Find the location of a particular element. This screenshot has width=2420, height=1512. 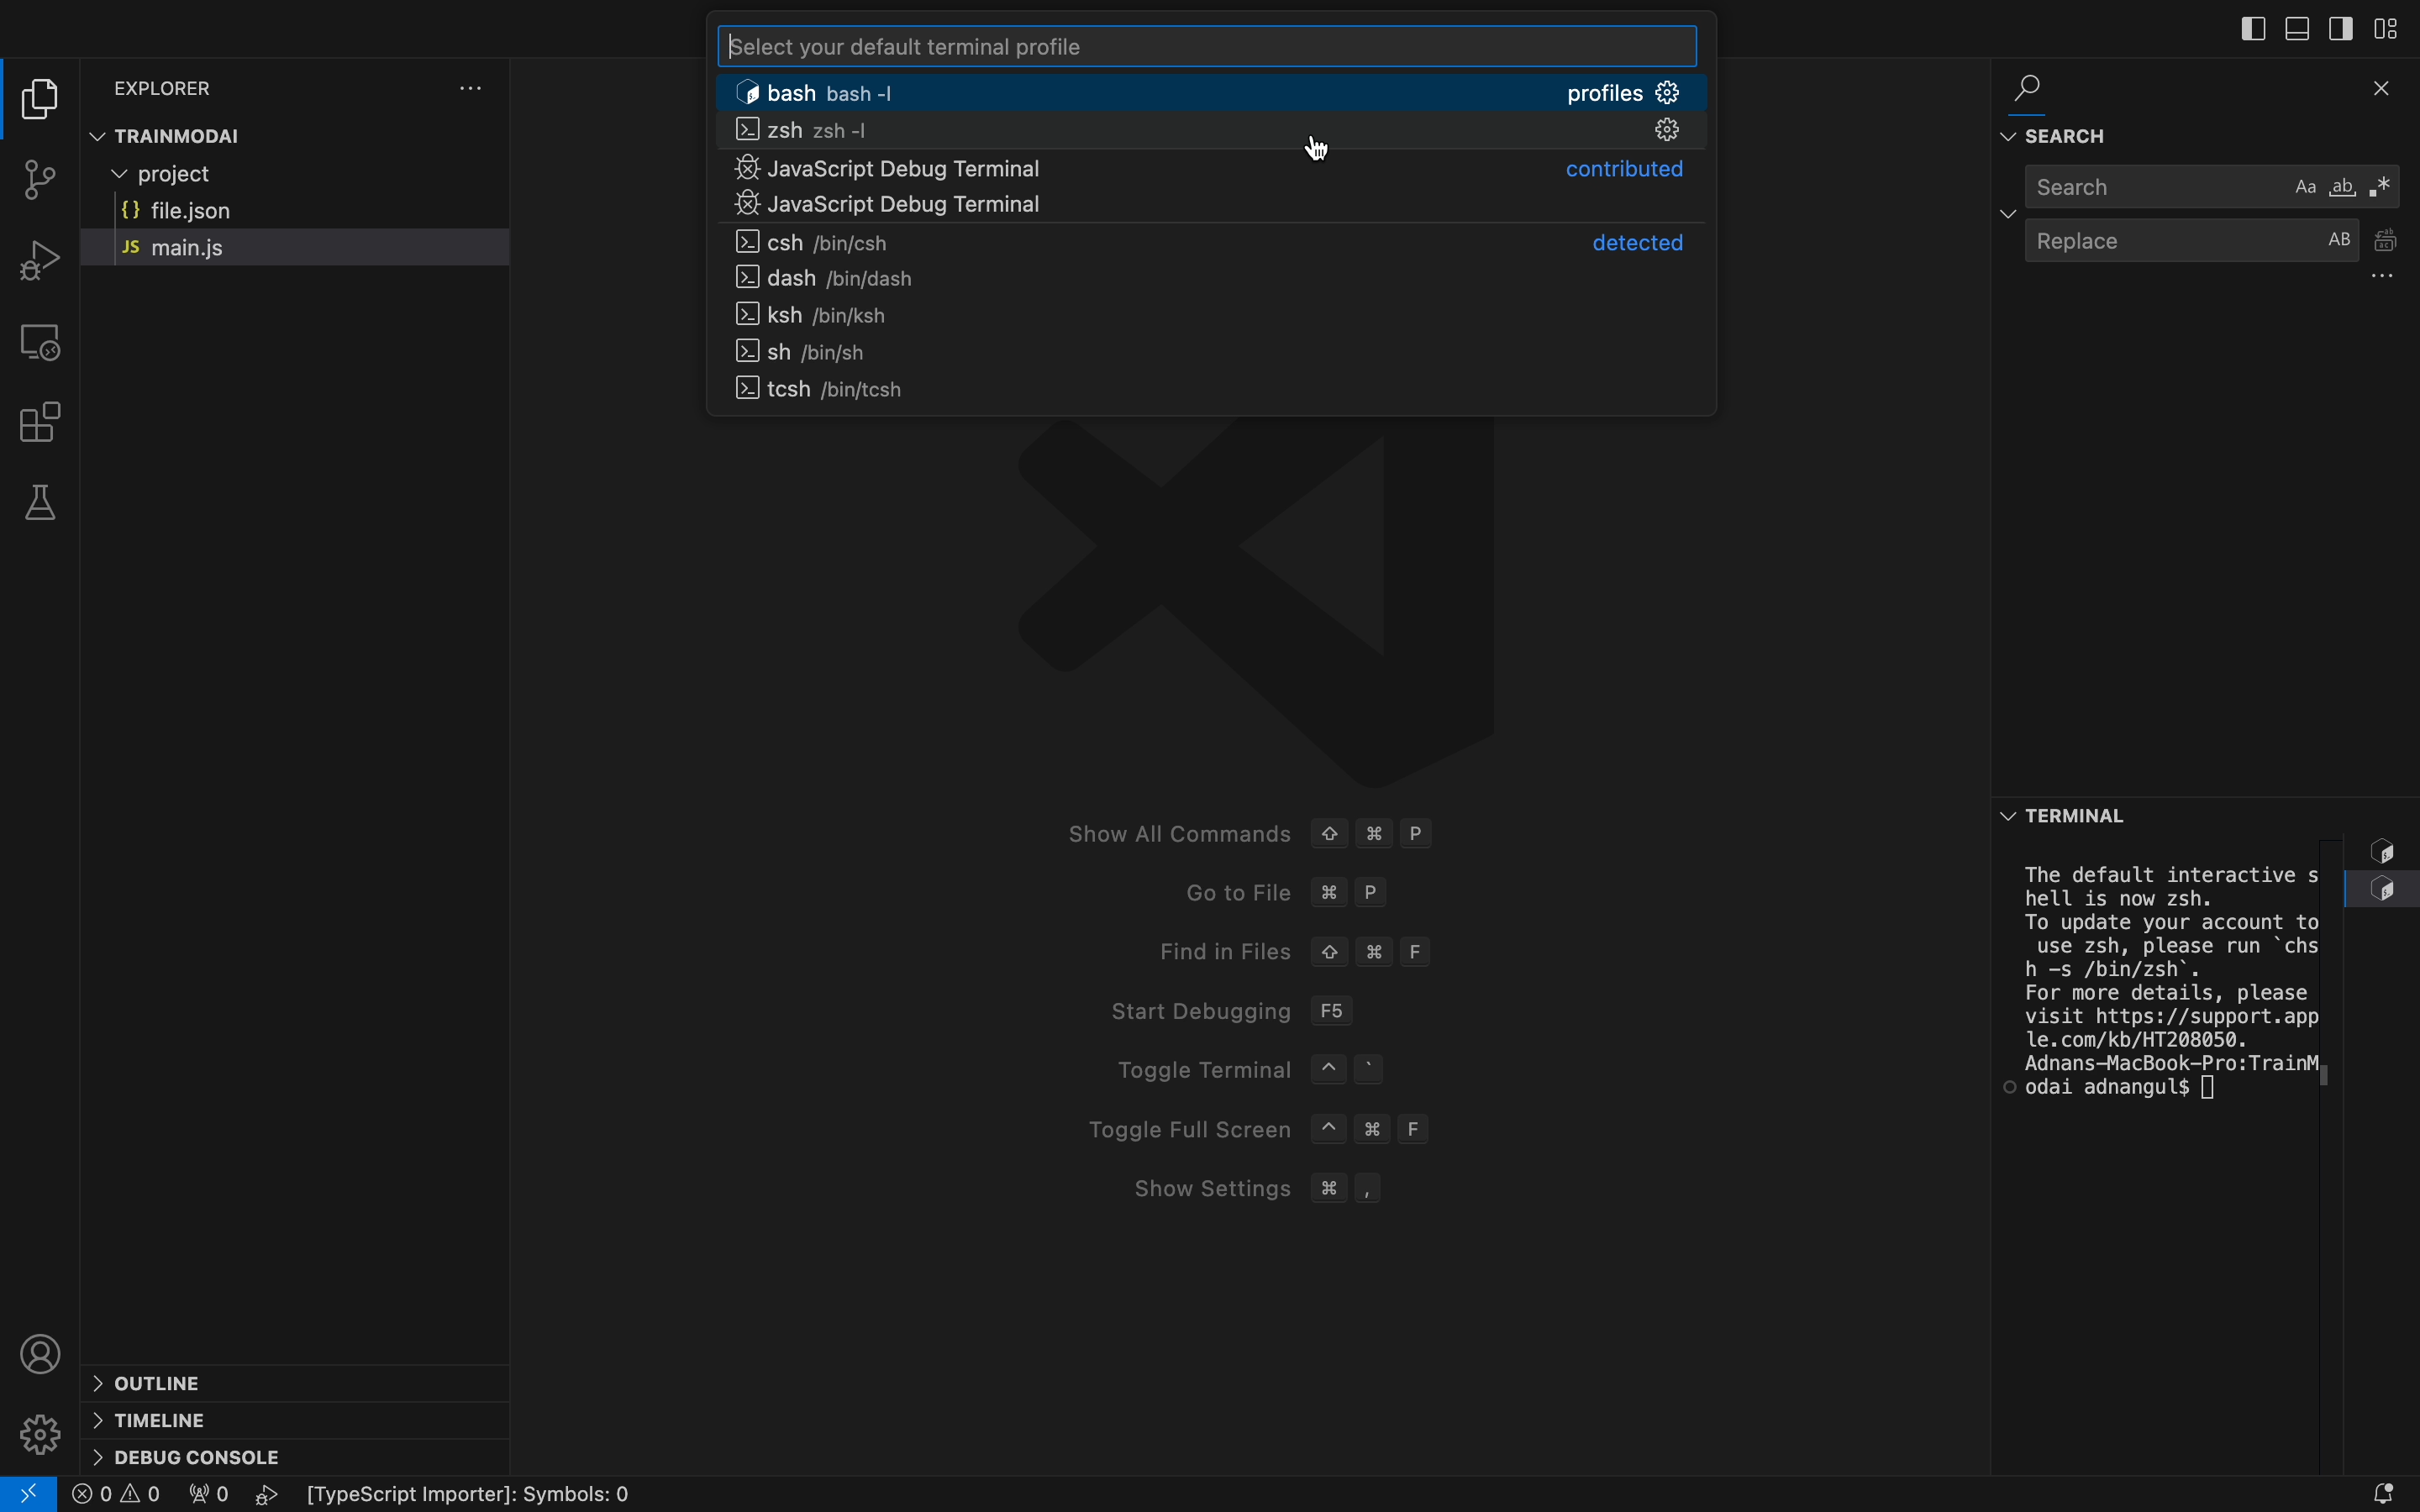

notification is located at coordinates (2387, 1485).